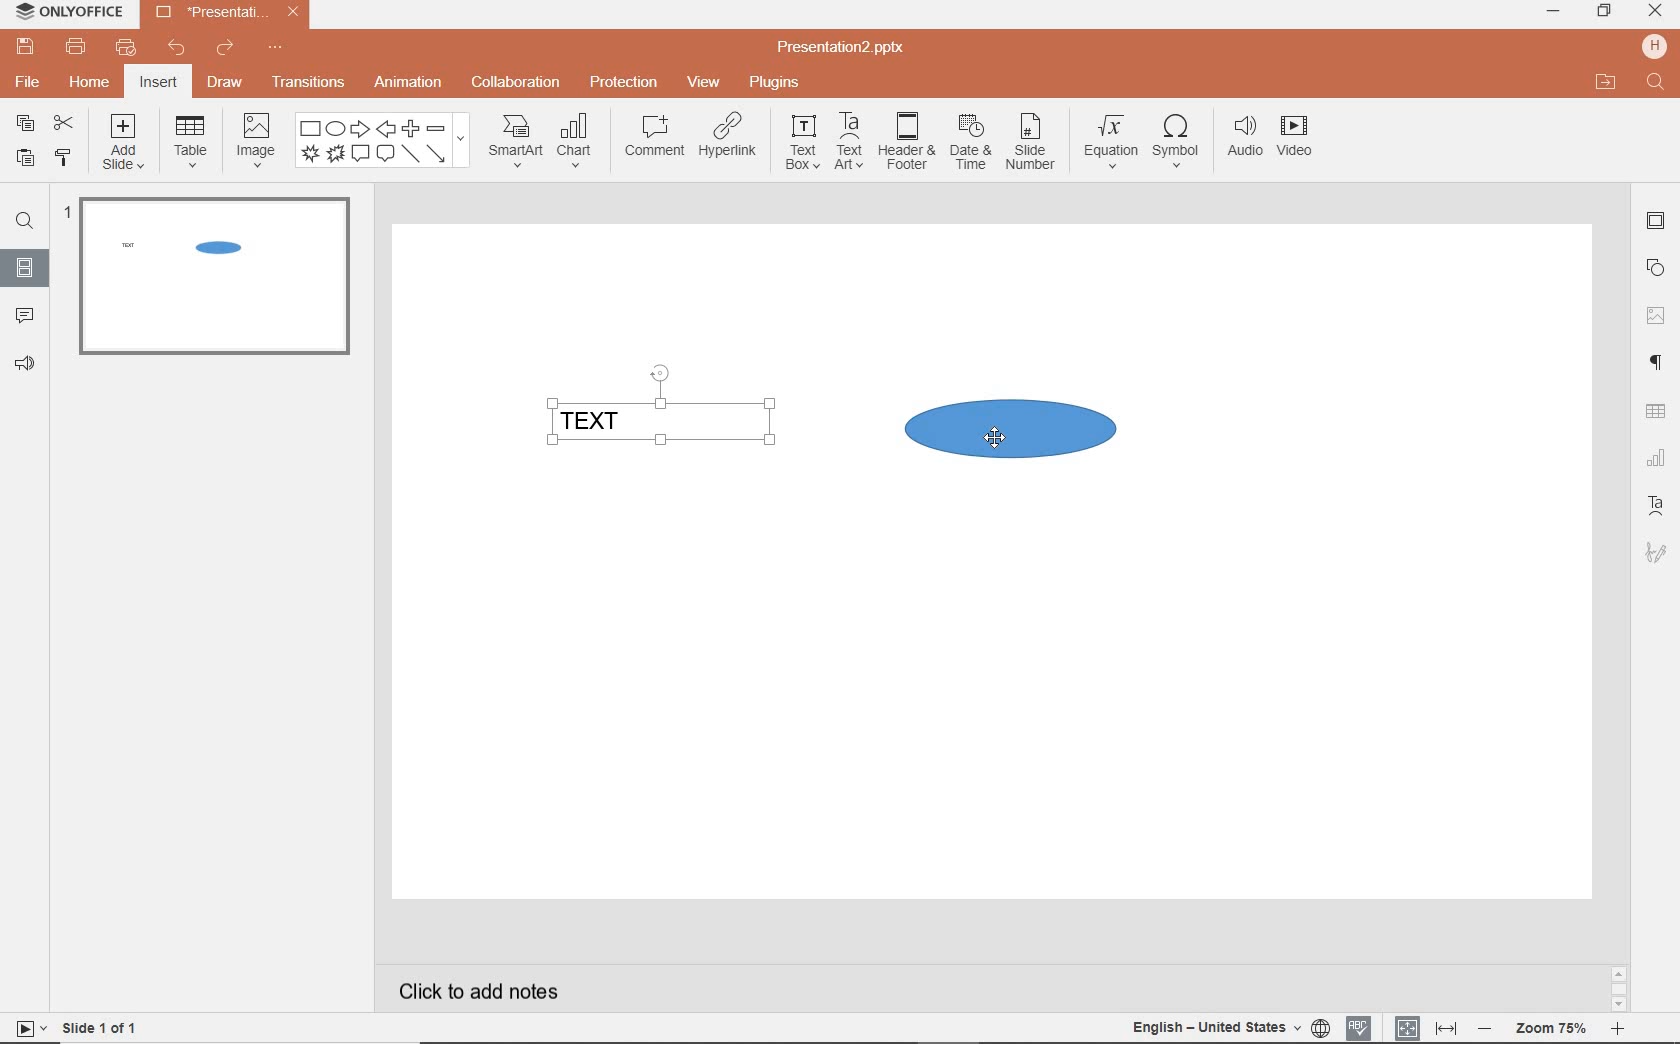 The width and height of the screenshot is (1680, 1044). Describe the element at coordinates (847, 140) in the screenshot. I see `textart` at that location.